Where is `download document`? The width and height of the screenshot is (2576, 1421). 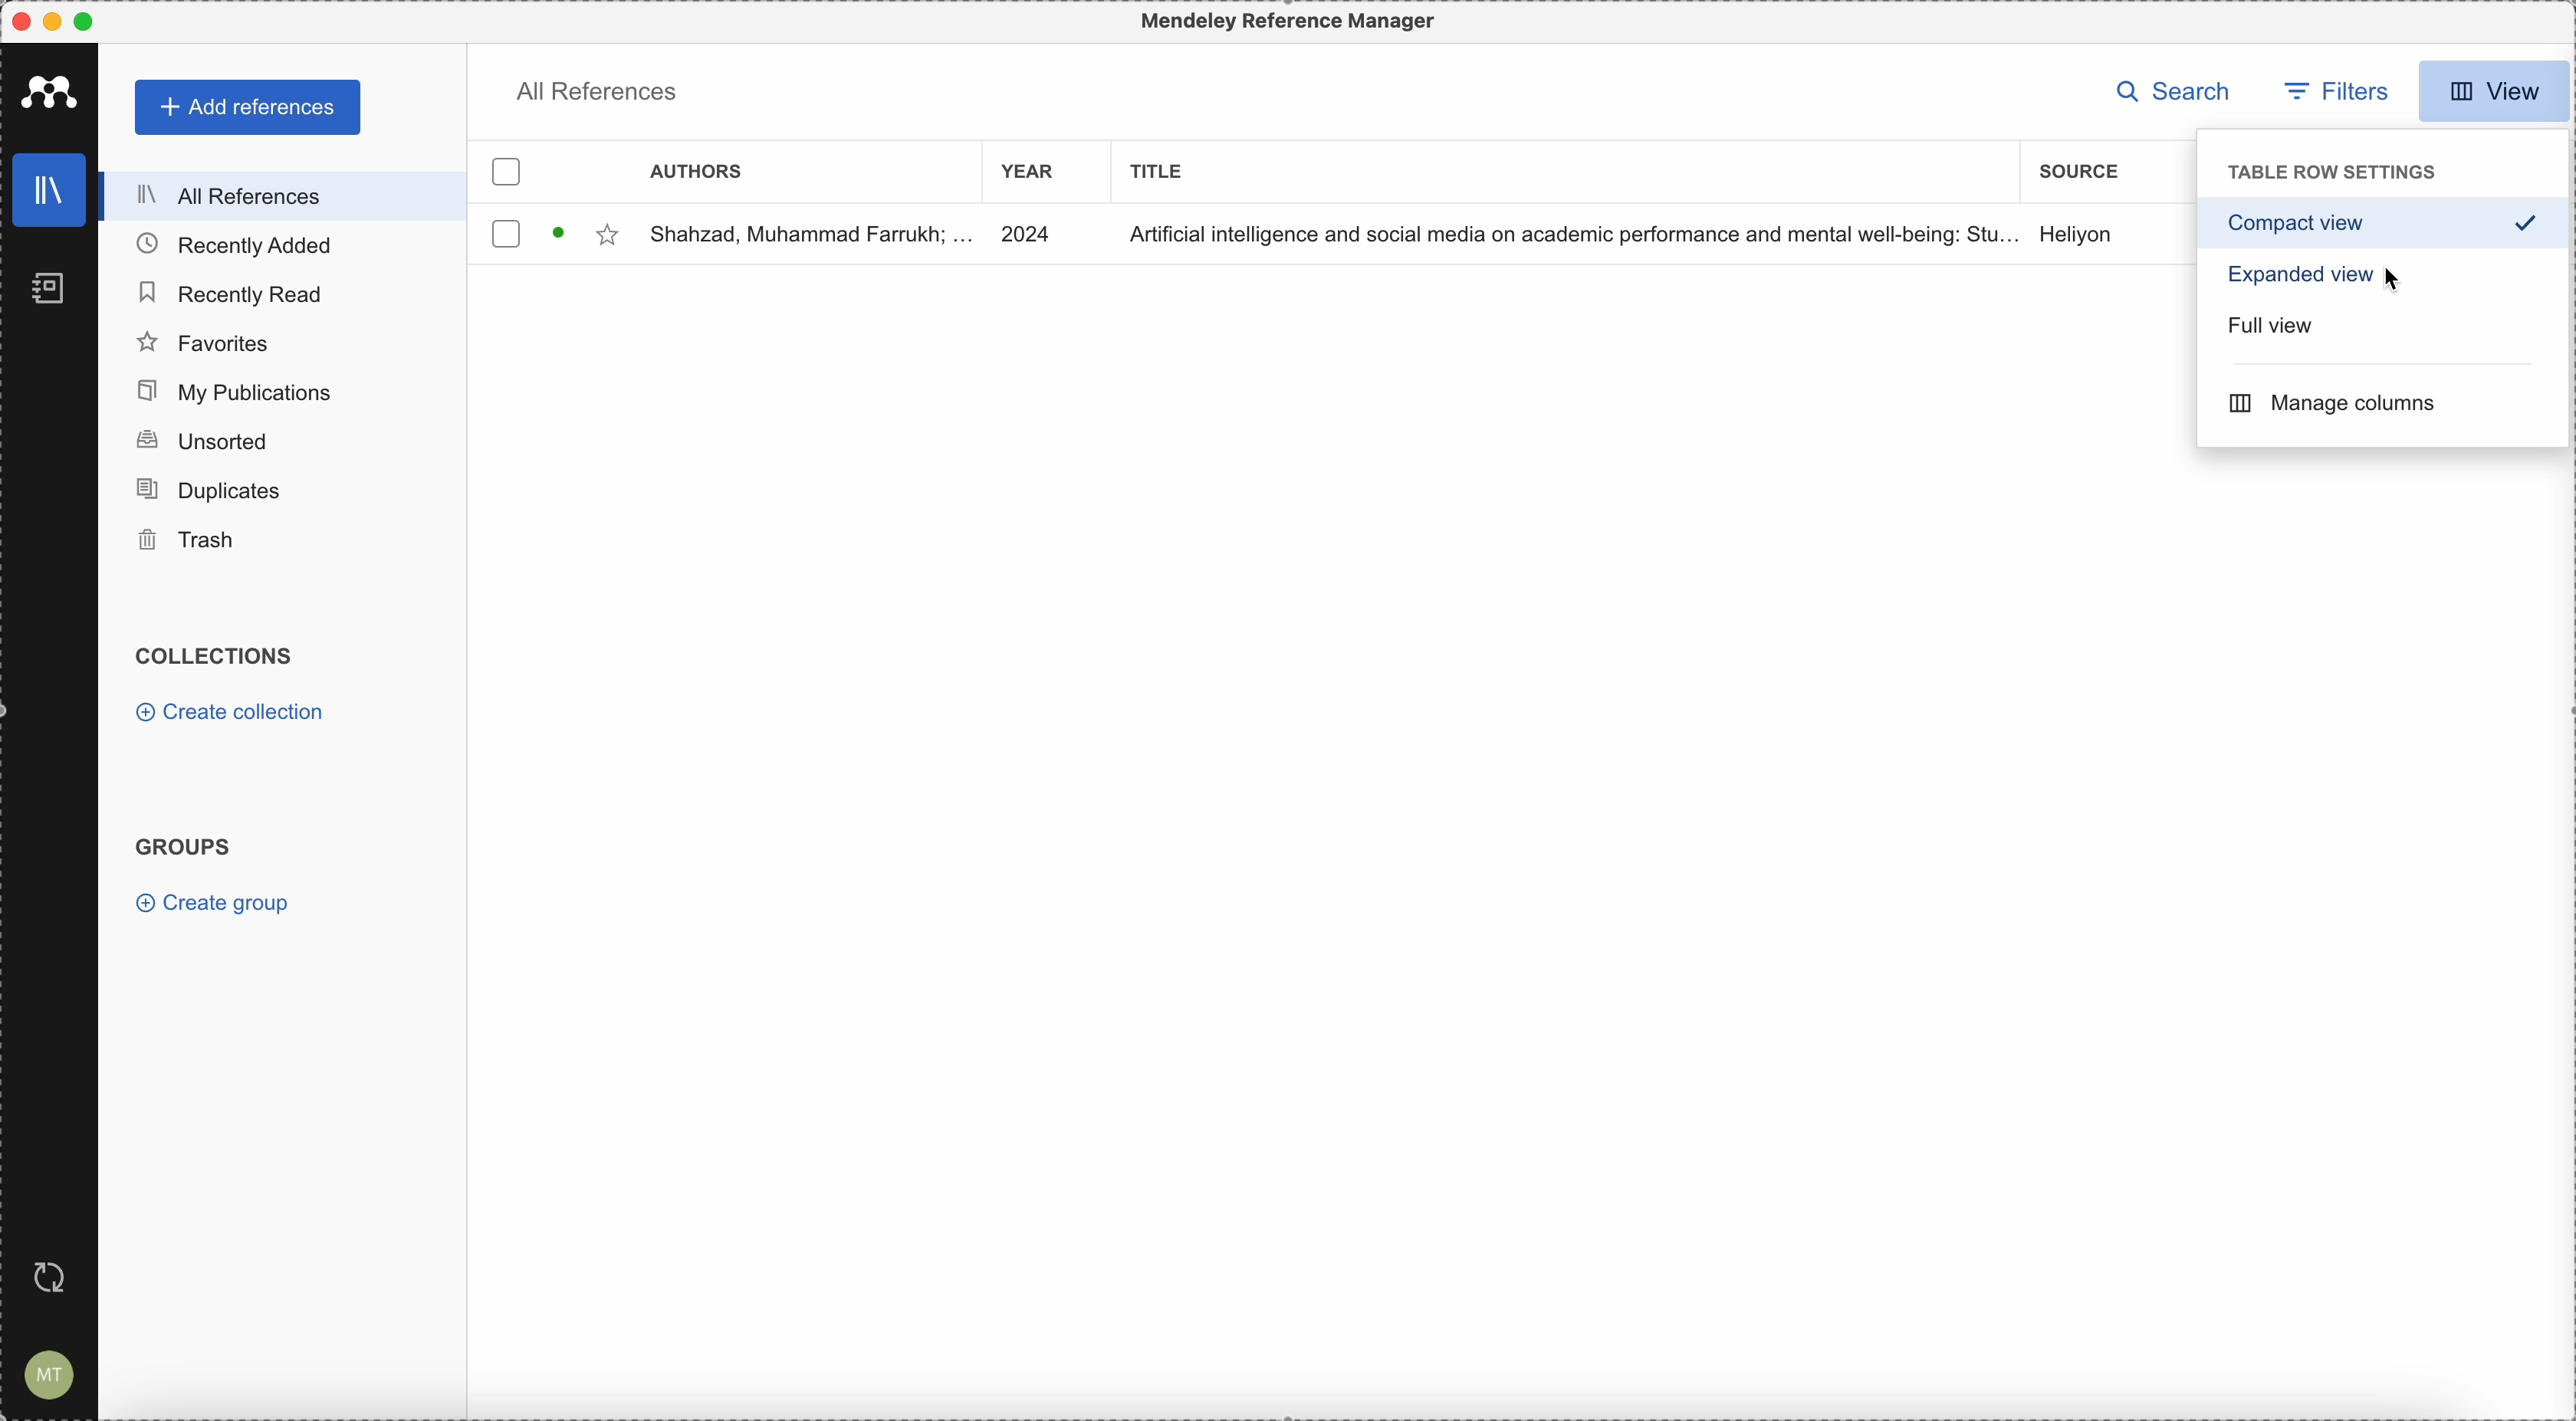
download document is located at coordinates (559, 233).